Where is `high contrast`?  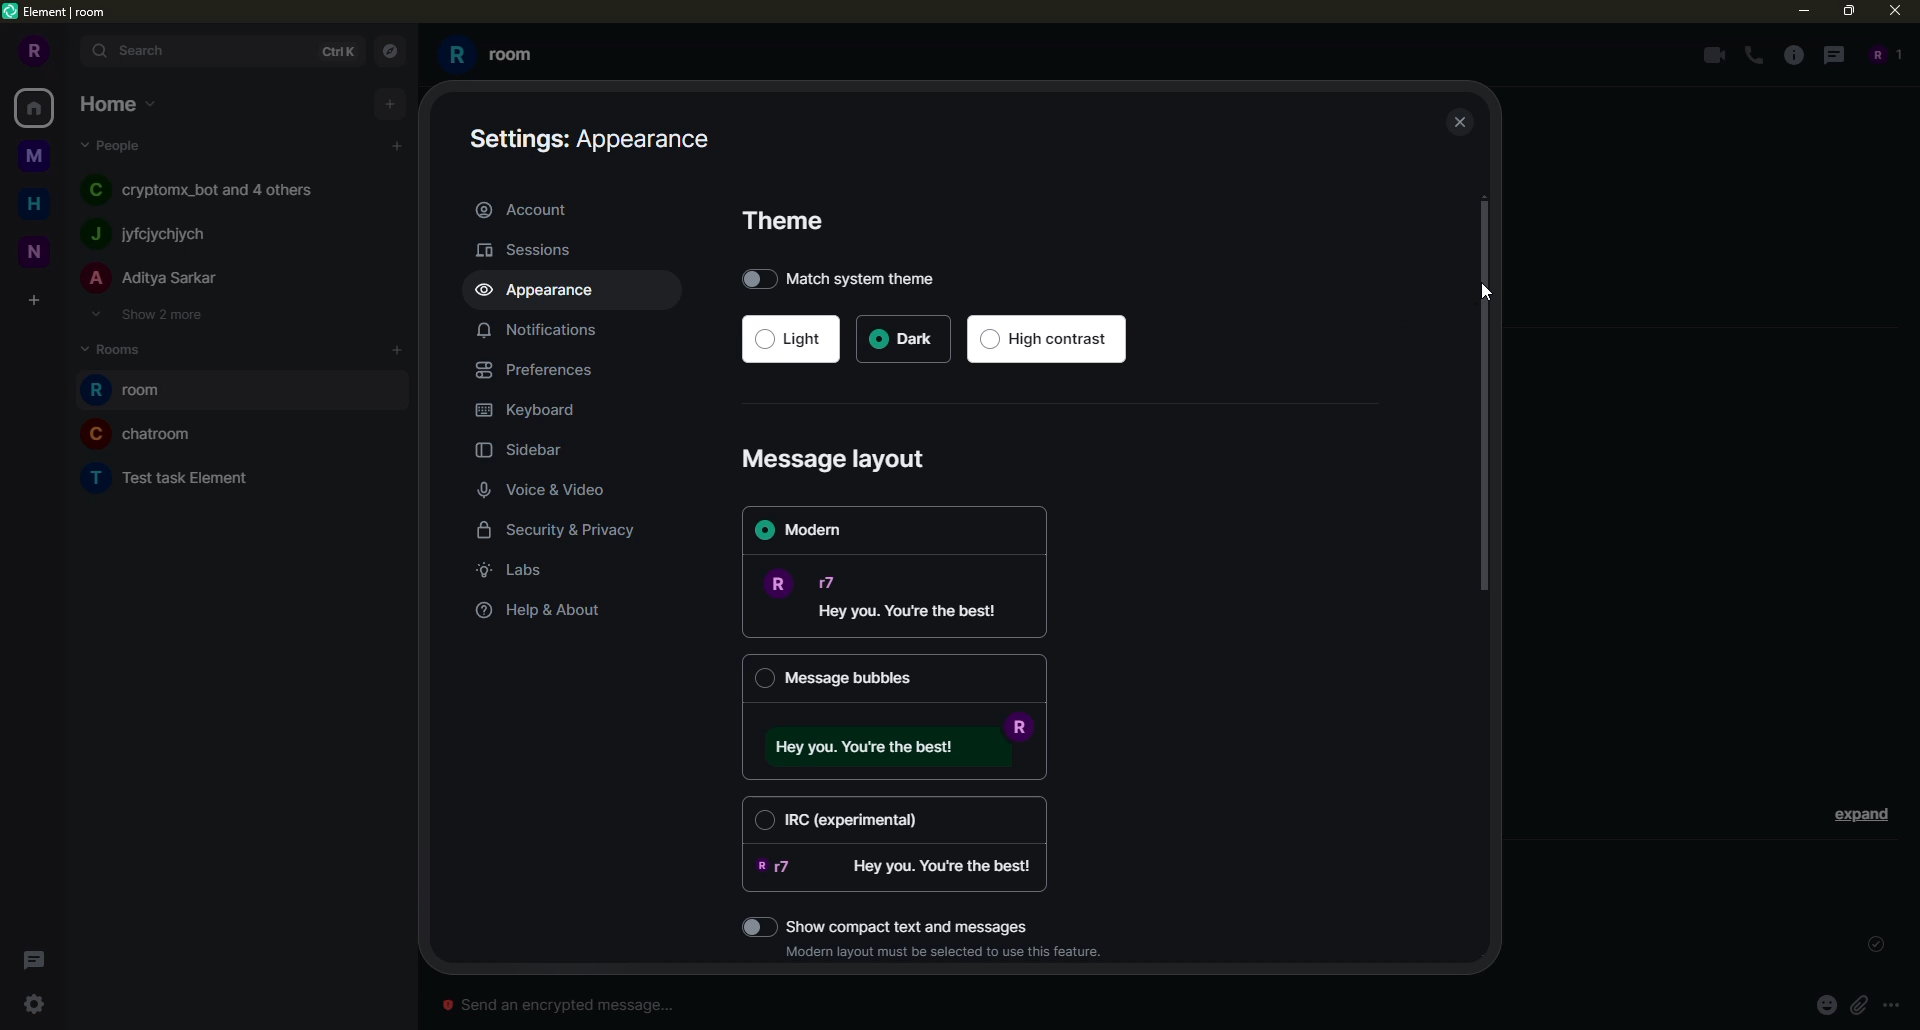
high contrast is located at coordinates (1050, 340).